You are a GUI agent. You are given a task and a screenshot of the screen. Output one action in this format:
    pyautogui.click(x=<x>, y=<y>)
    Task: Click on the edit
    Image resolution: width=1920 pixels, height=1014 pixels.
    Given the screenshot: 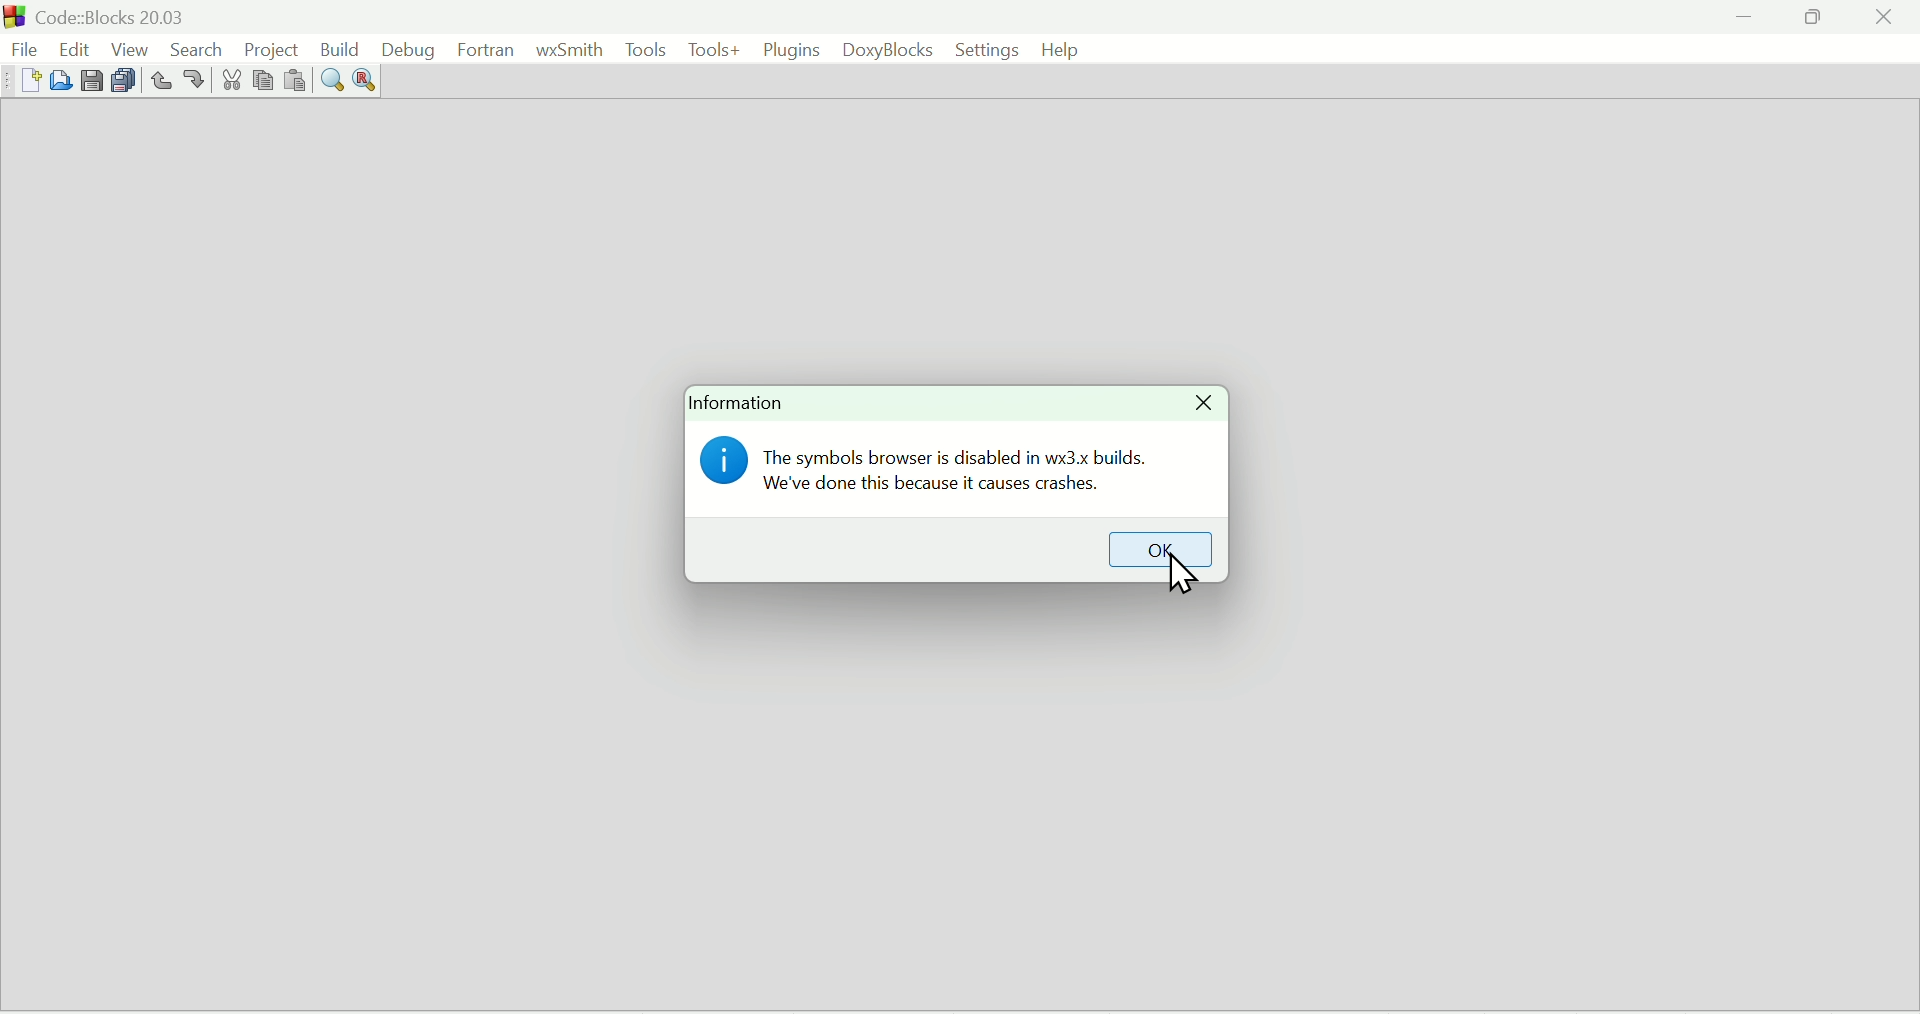 What is the action you would take?
    pyautogui.click(x=72, y=46)
    